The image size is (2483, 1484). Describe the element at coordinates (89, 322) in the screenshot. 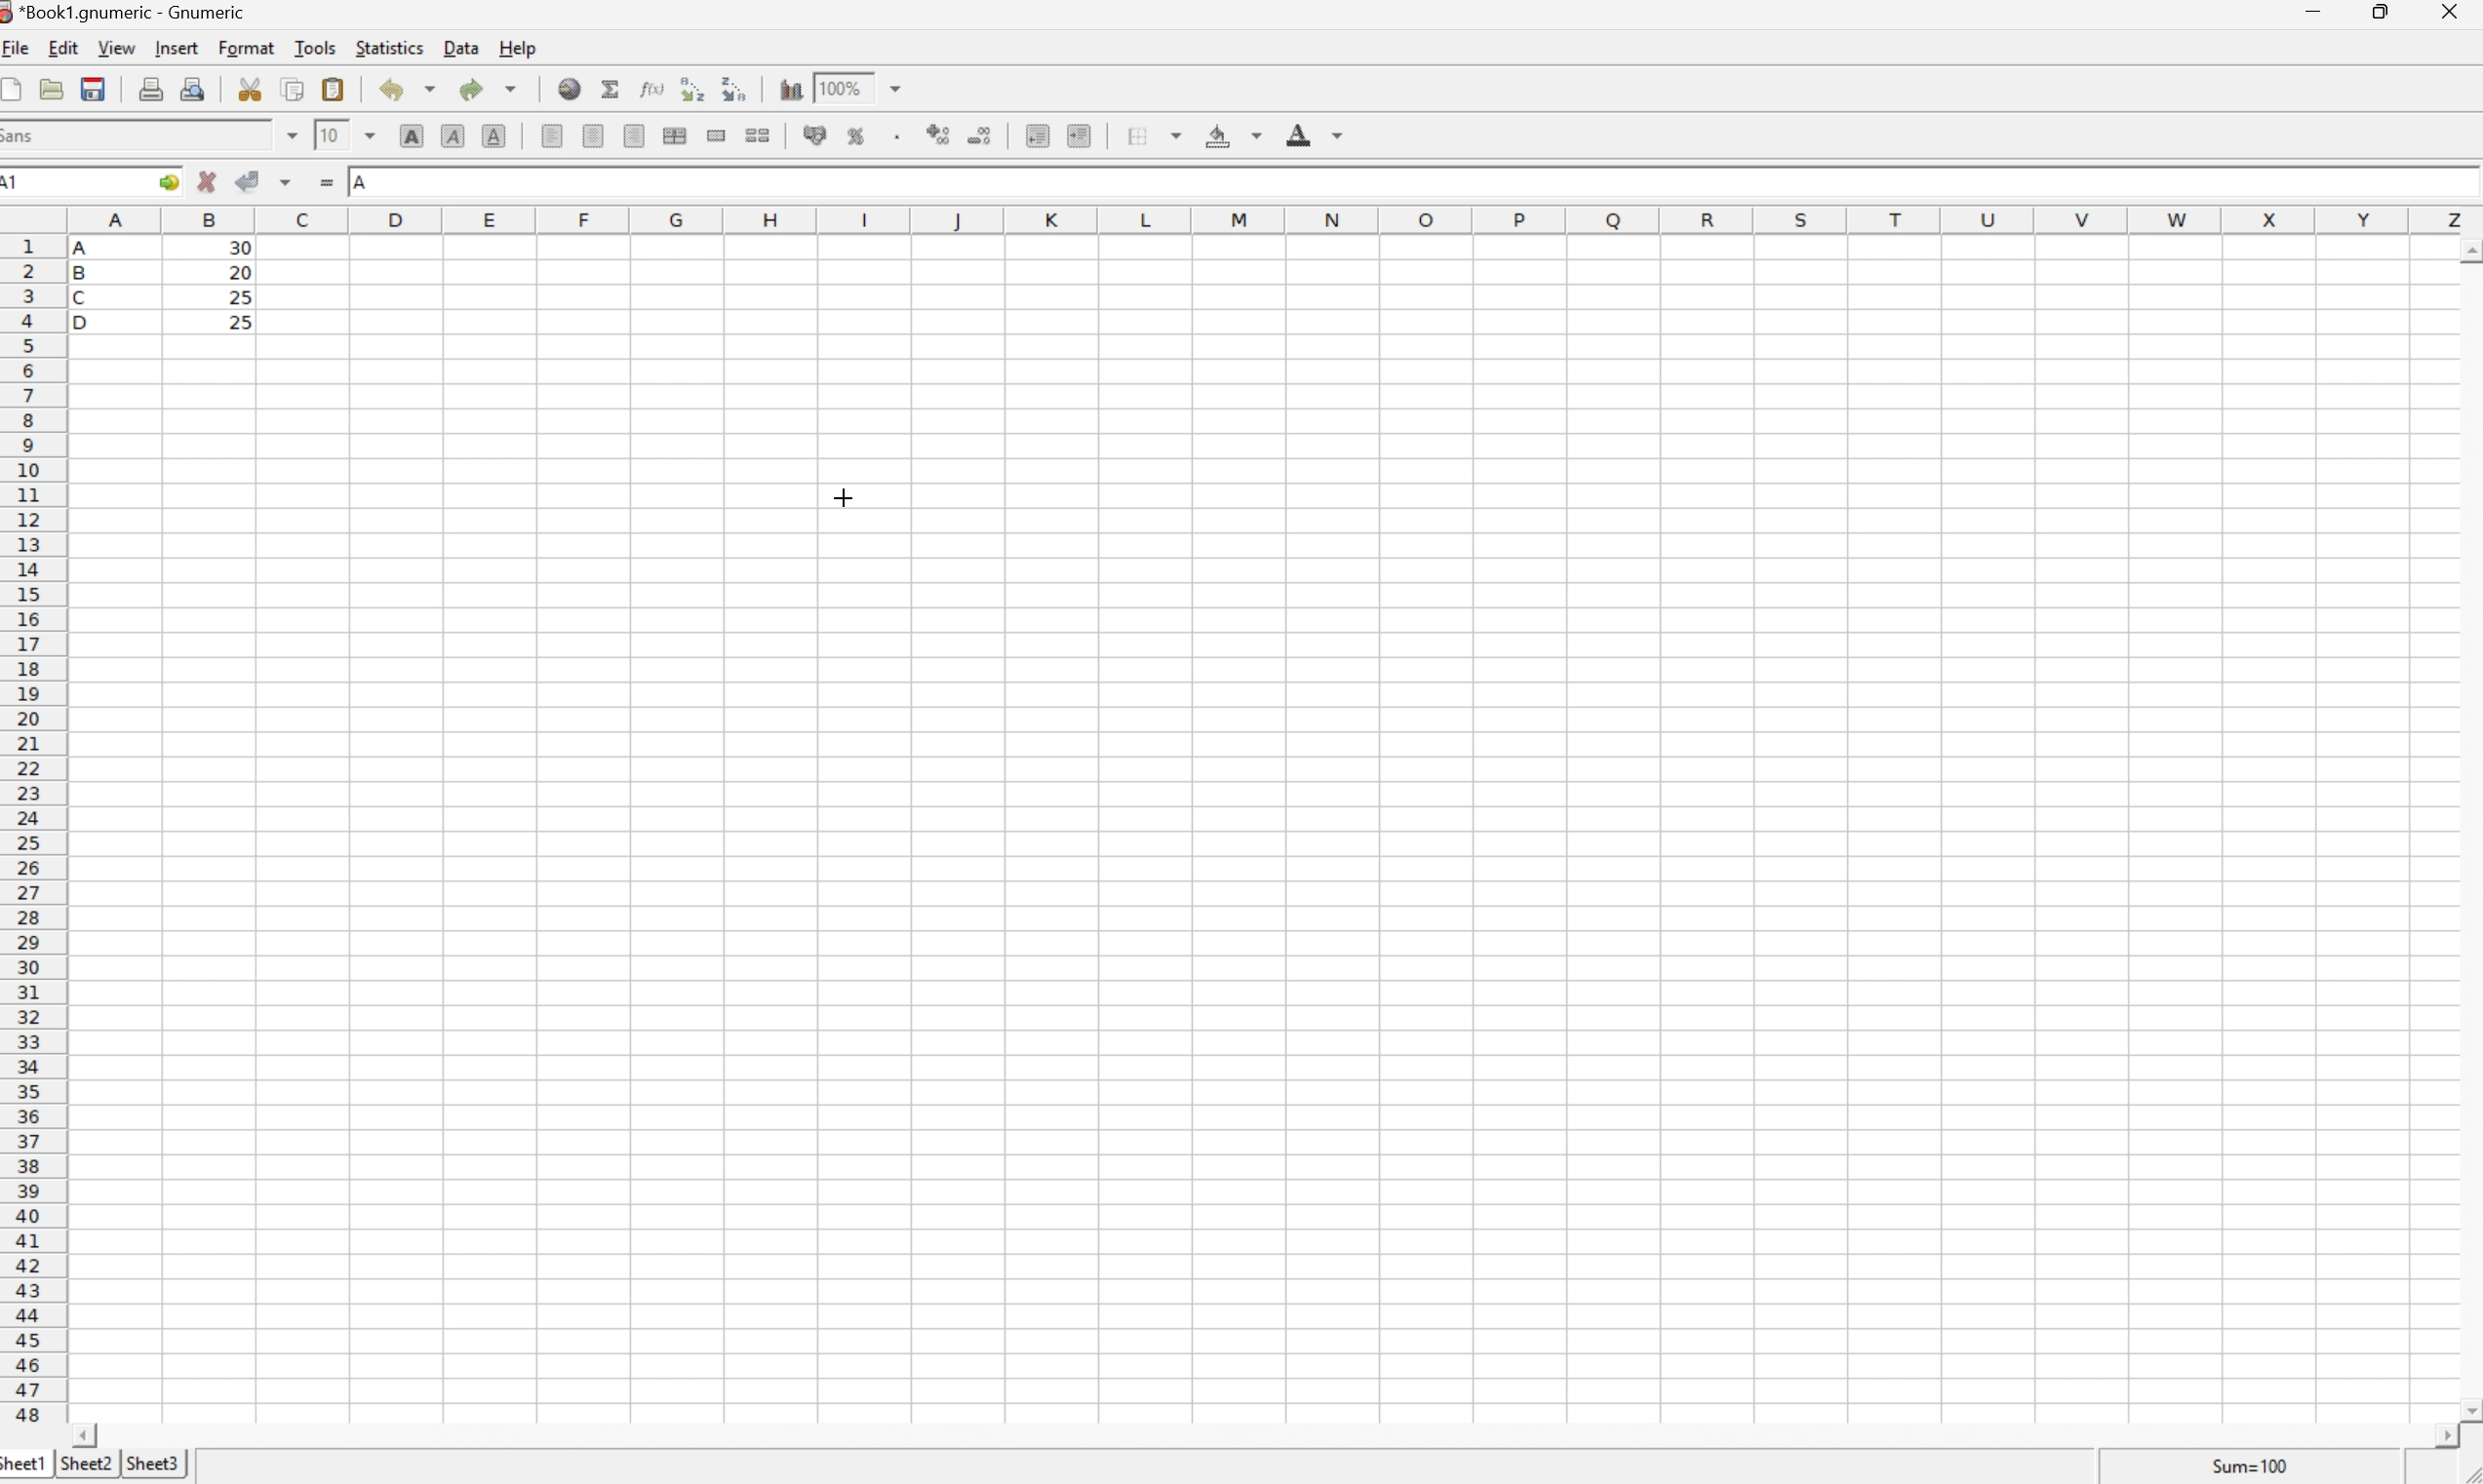

I see `D` at that location.